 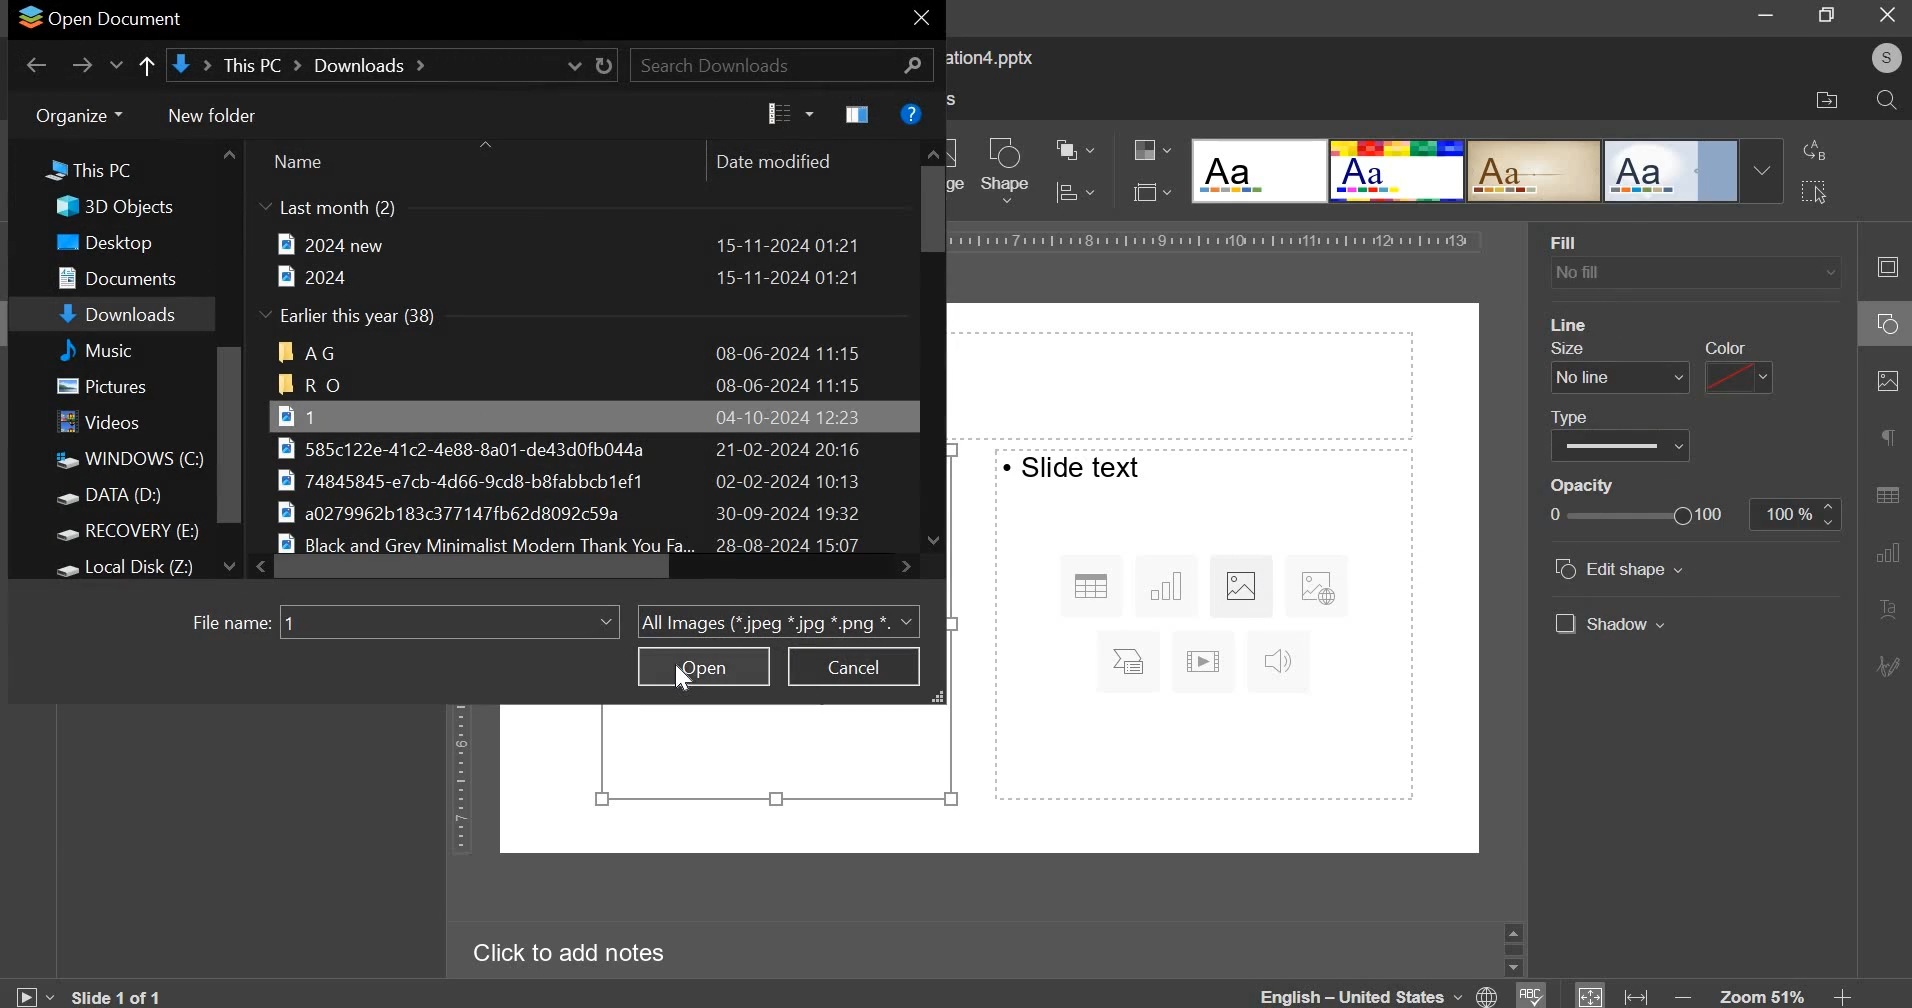 What do you see at coordinates (1813, 190) in the screenshot?
I see `select` at bounding box center [1813, 190].